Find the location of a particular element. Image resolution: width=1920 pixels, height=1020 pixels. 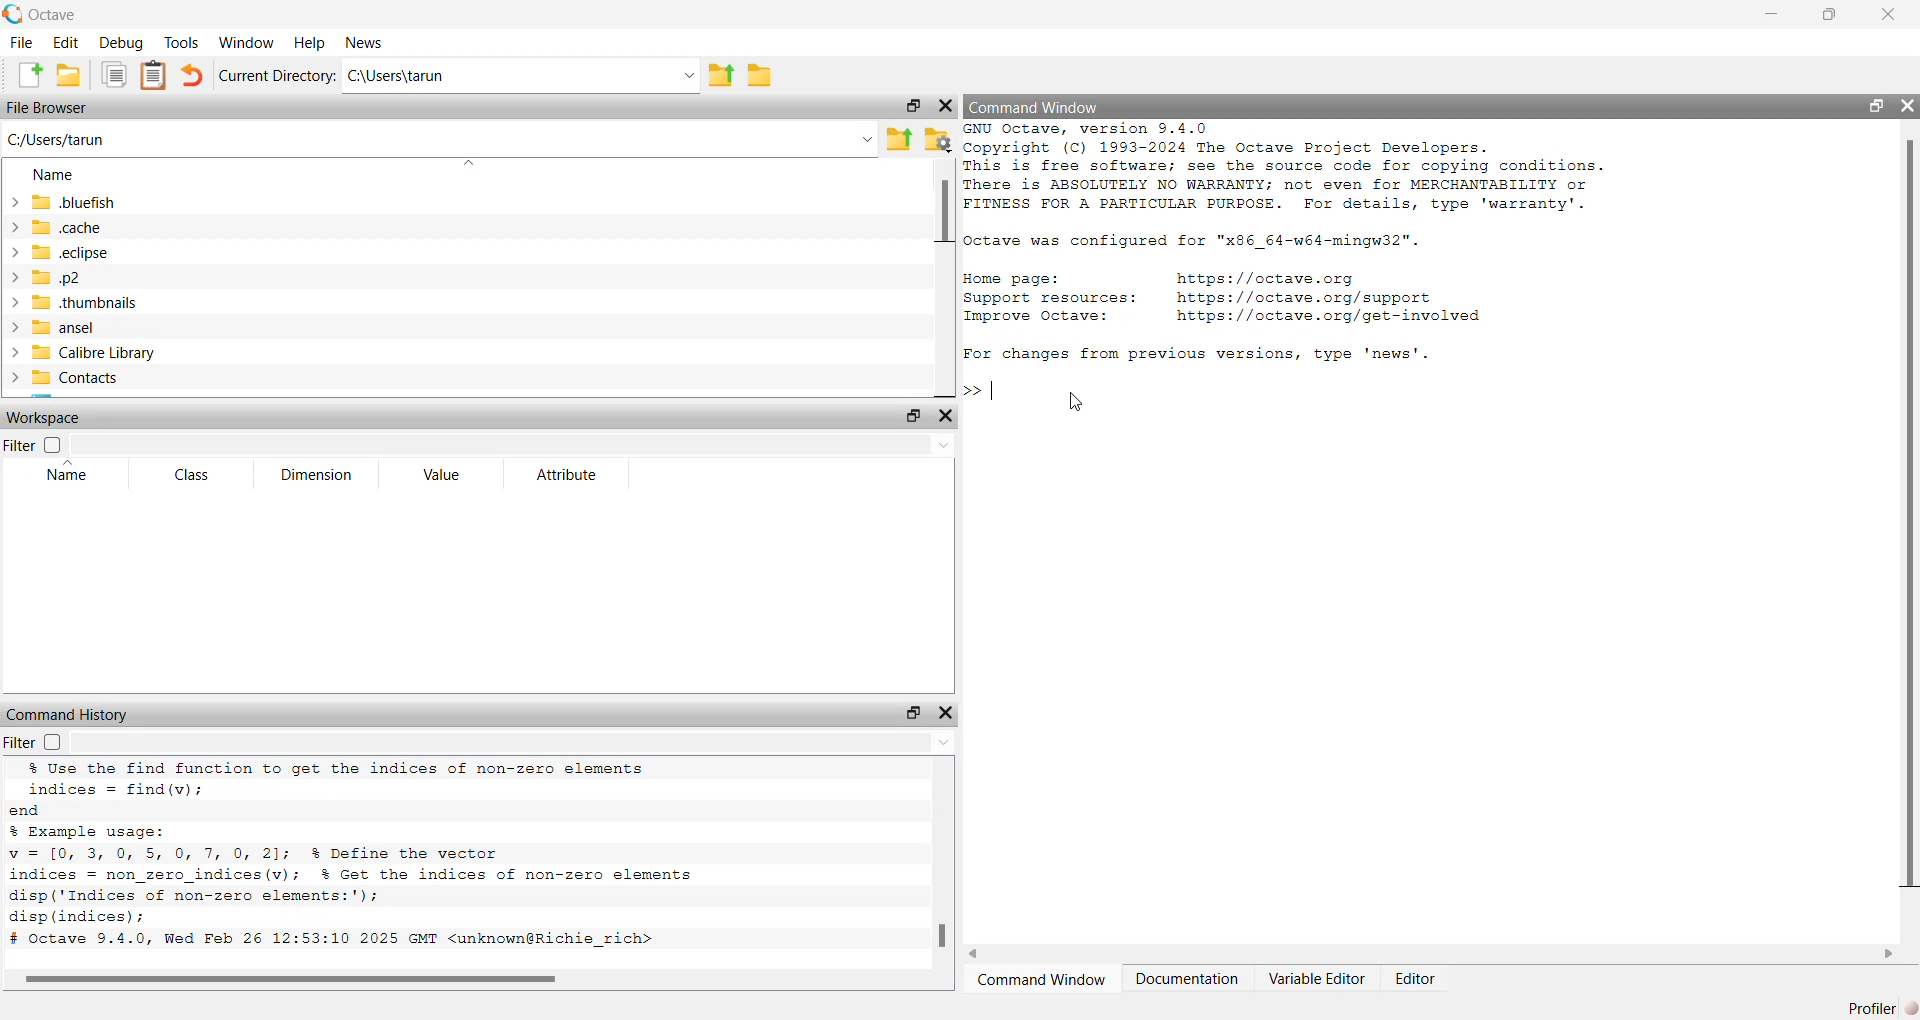

Workspace is located at coordinates (44, 415).